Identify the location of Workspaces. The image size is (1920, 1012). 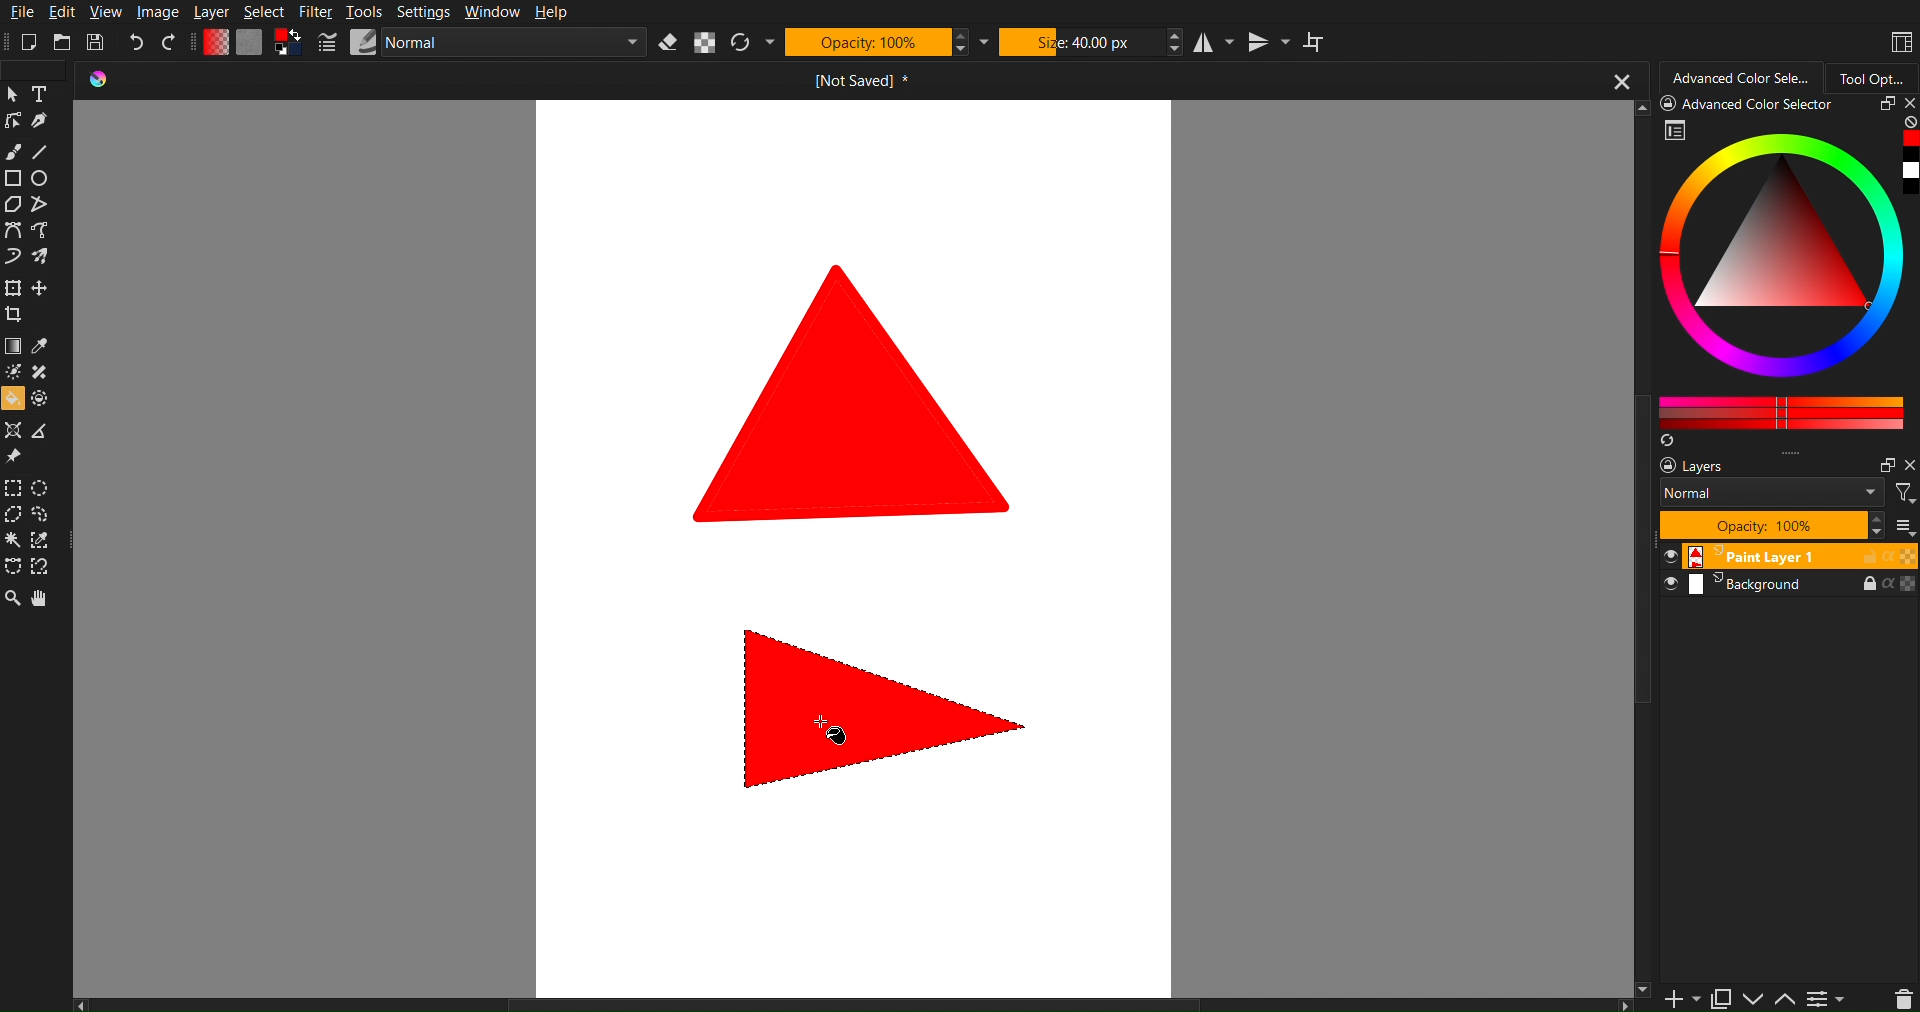
(1898, 40).